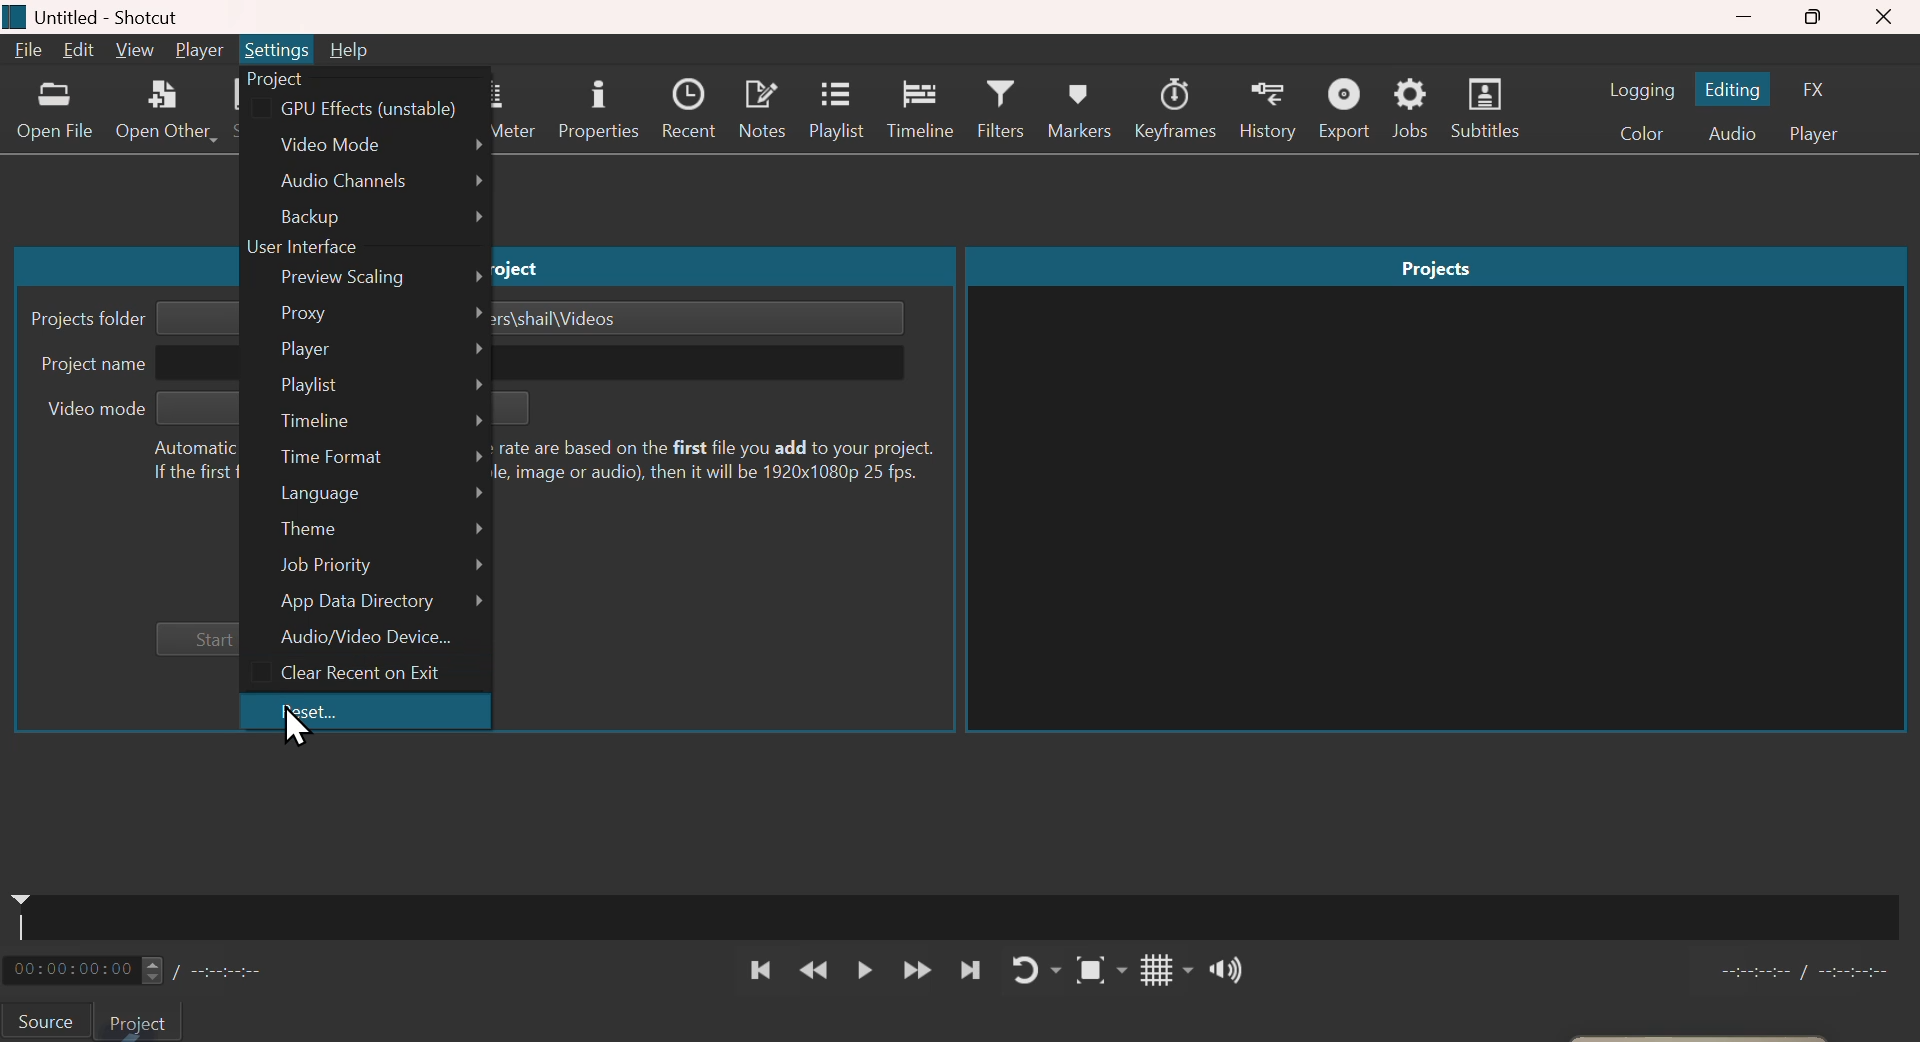 The width and height of the screenshot is (1920, 1042). Describe the element at coordinates (1215, 971) in the screenshot. I see `Speaker` at that location.